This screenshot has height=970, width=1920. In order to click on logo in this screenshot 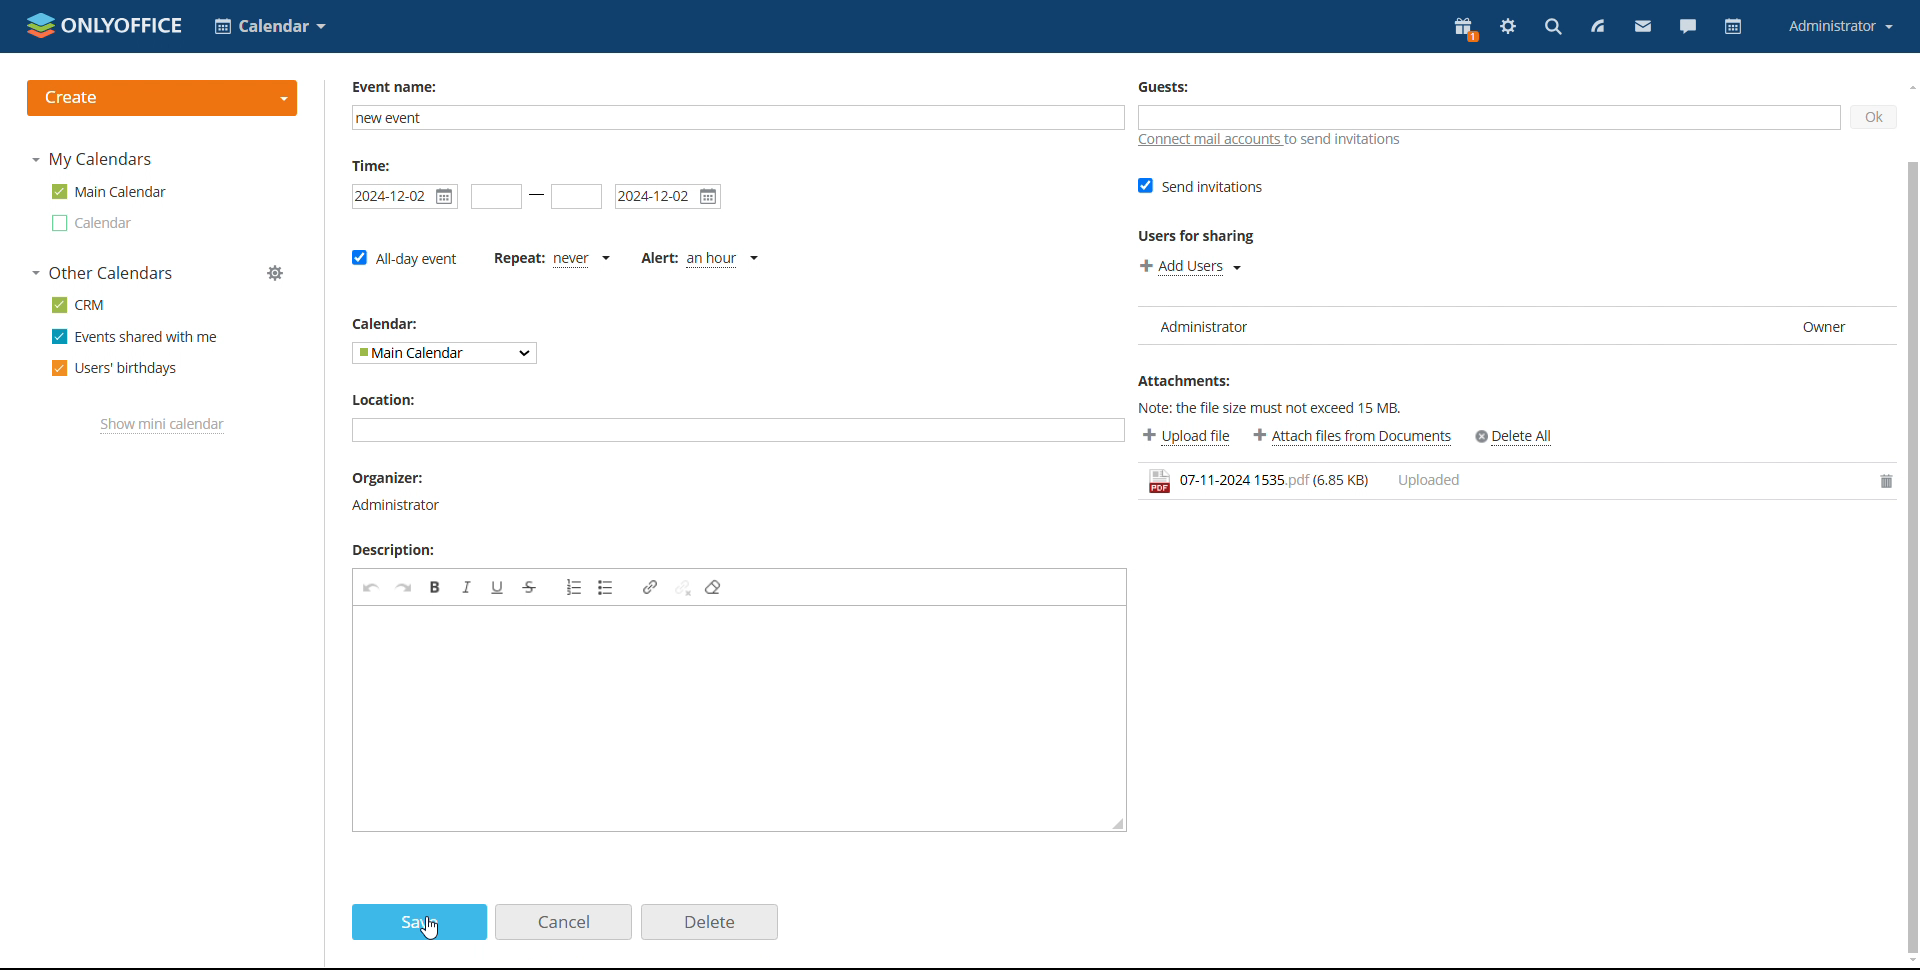, I will do `click(106, 25)`.